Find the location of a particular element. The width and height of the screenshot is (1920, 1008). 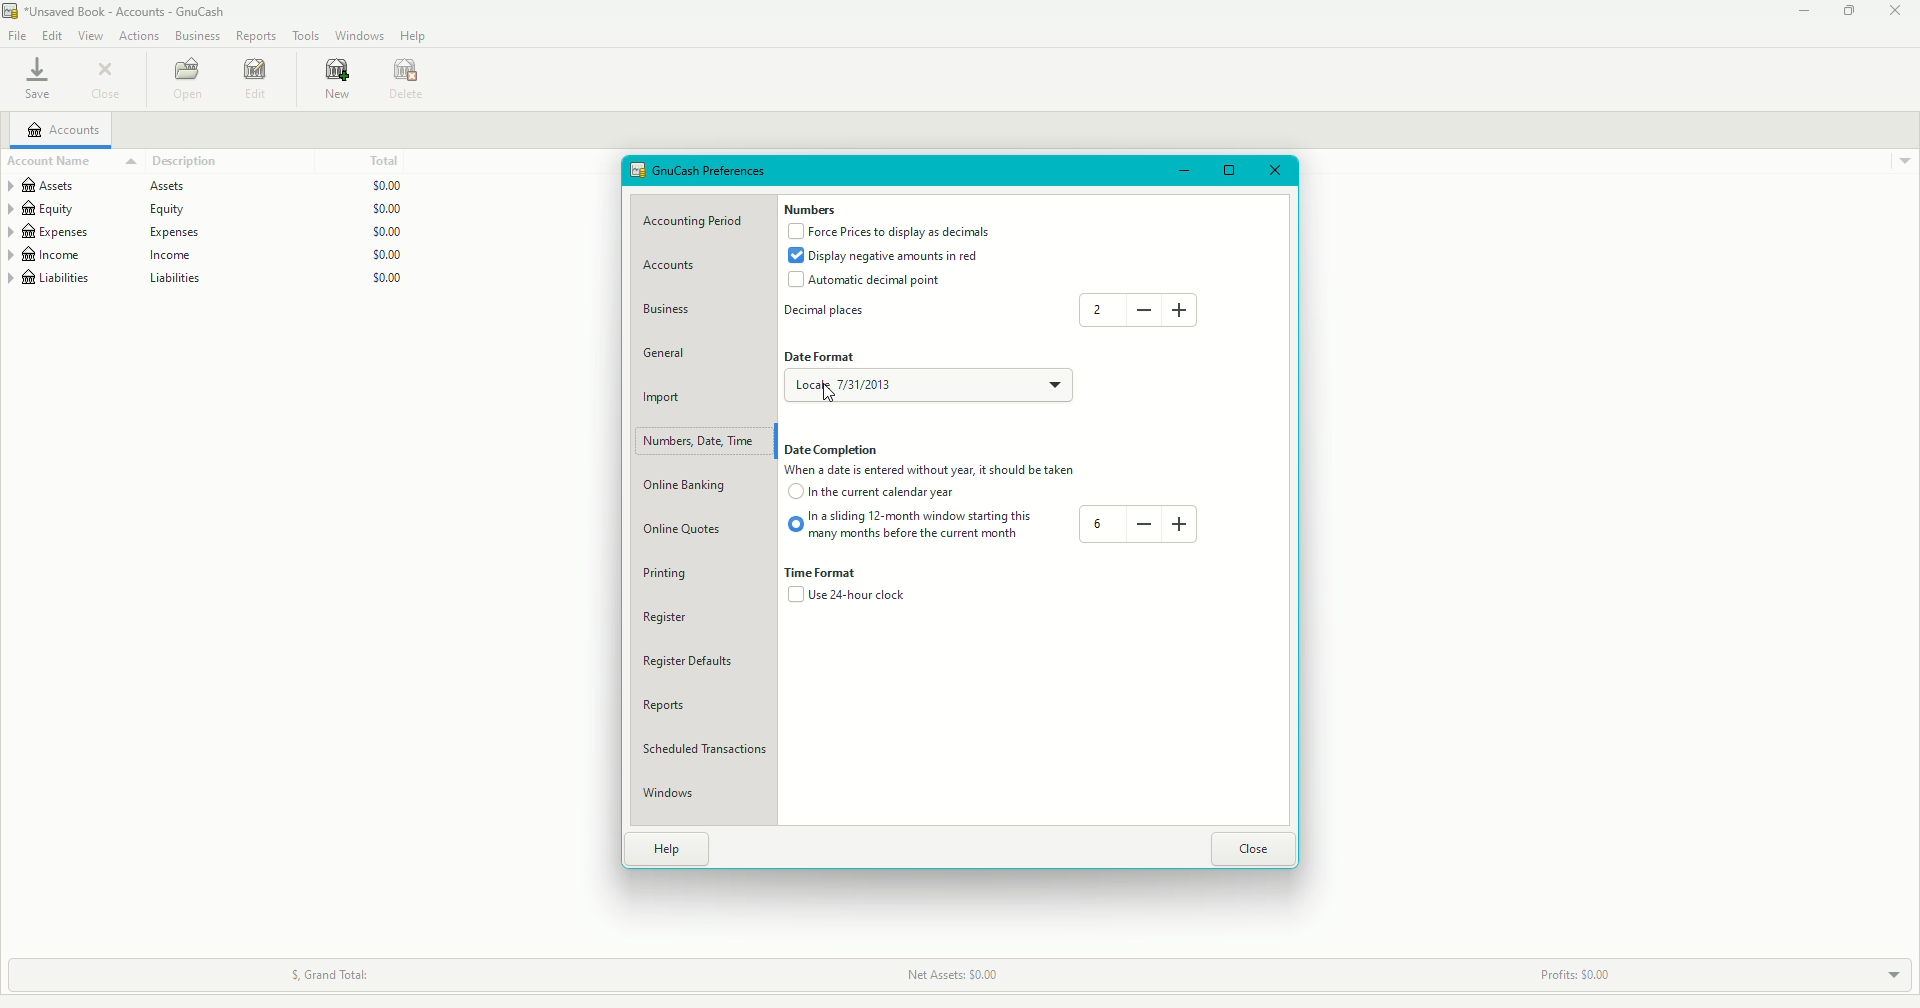

Automatic decimal is located at coordinates (866, 281).